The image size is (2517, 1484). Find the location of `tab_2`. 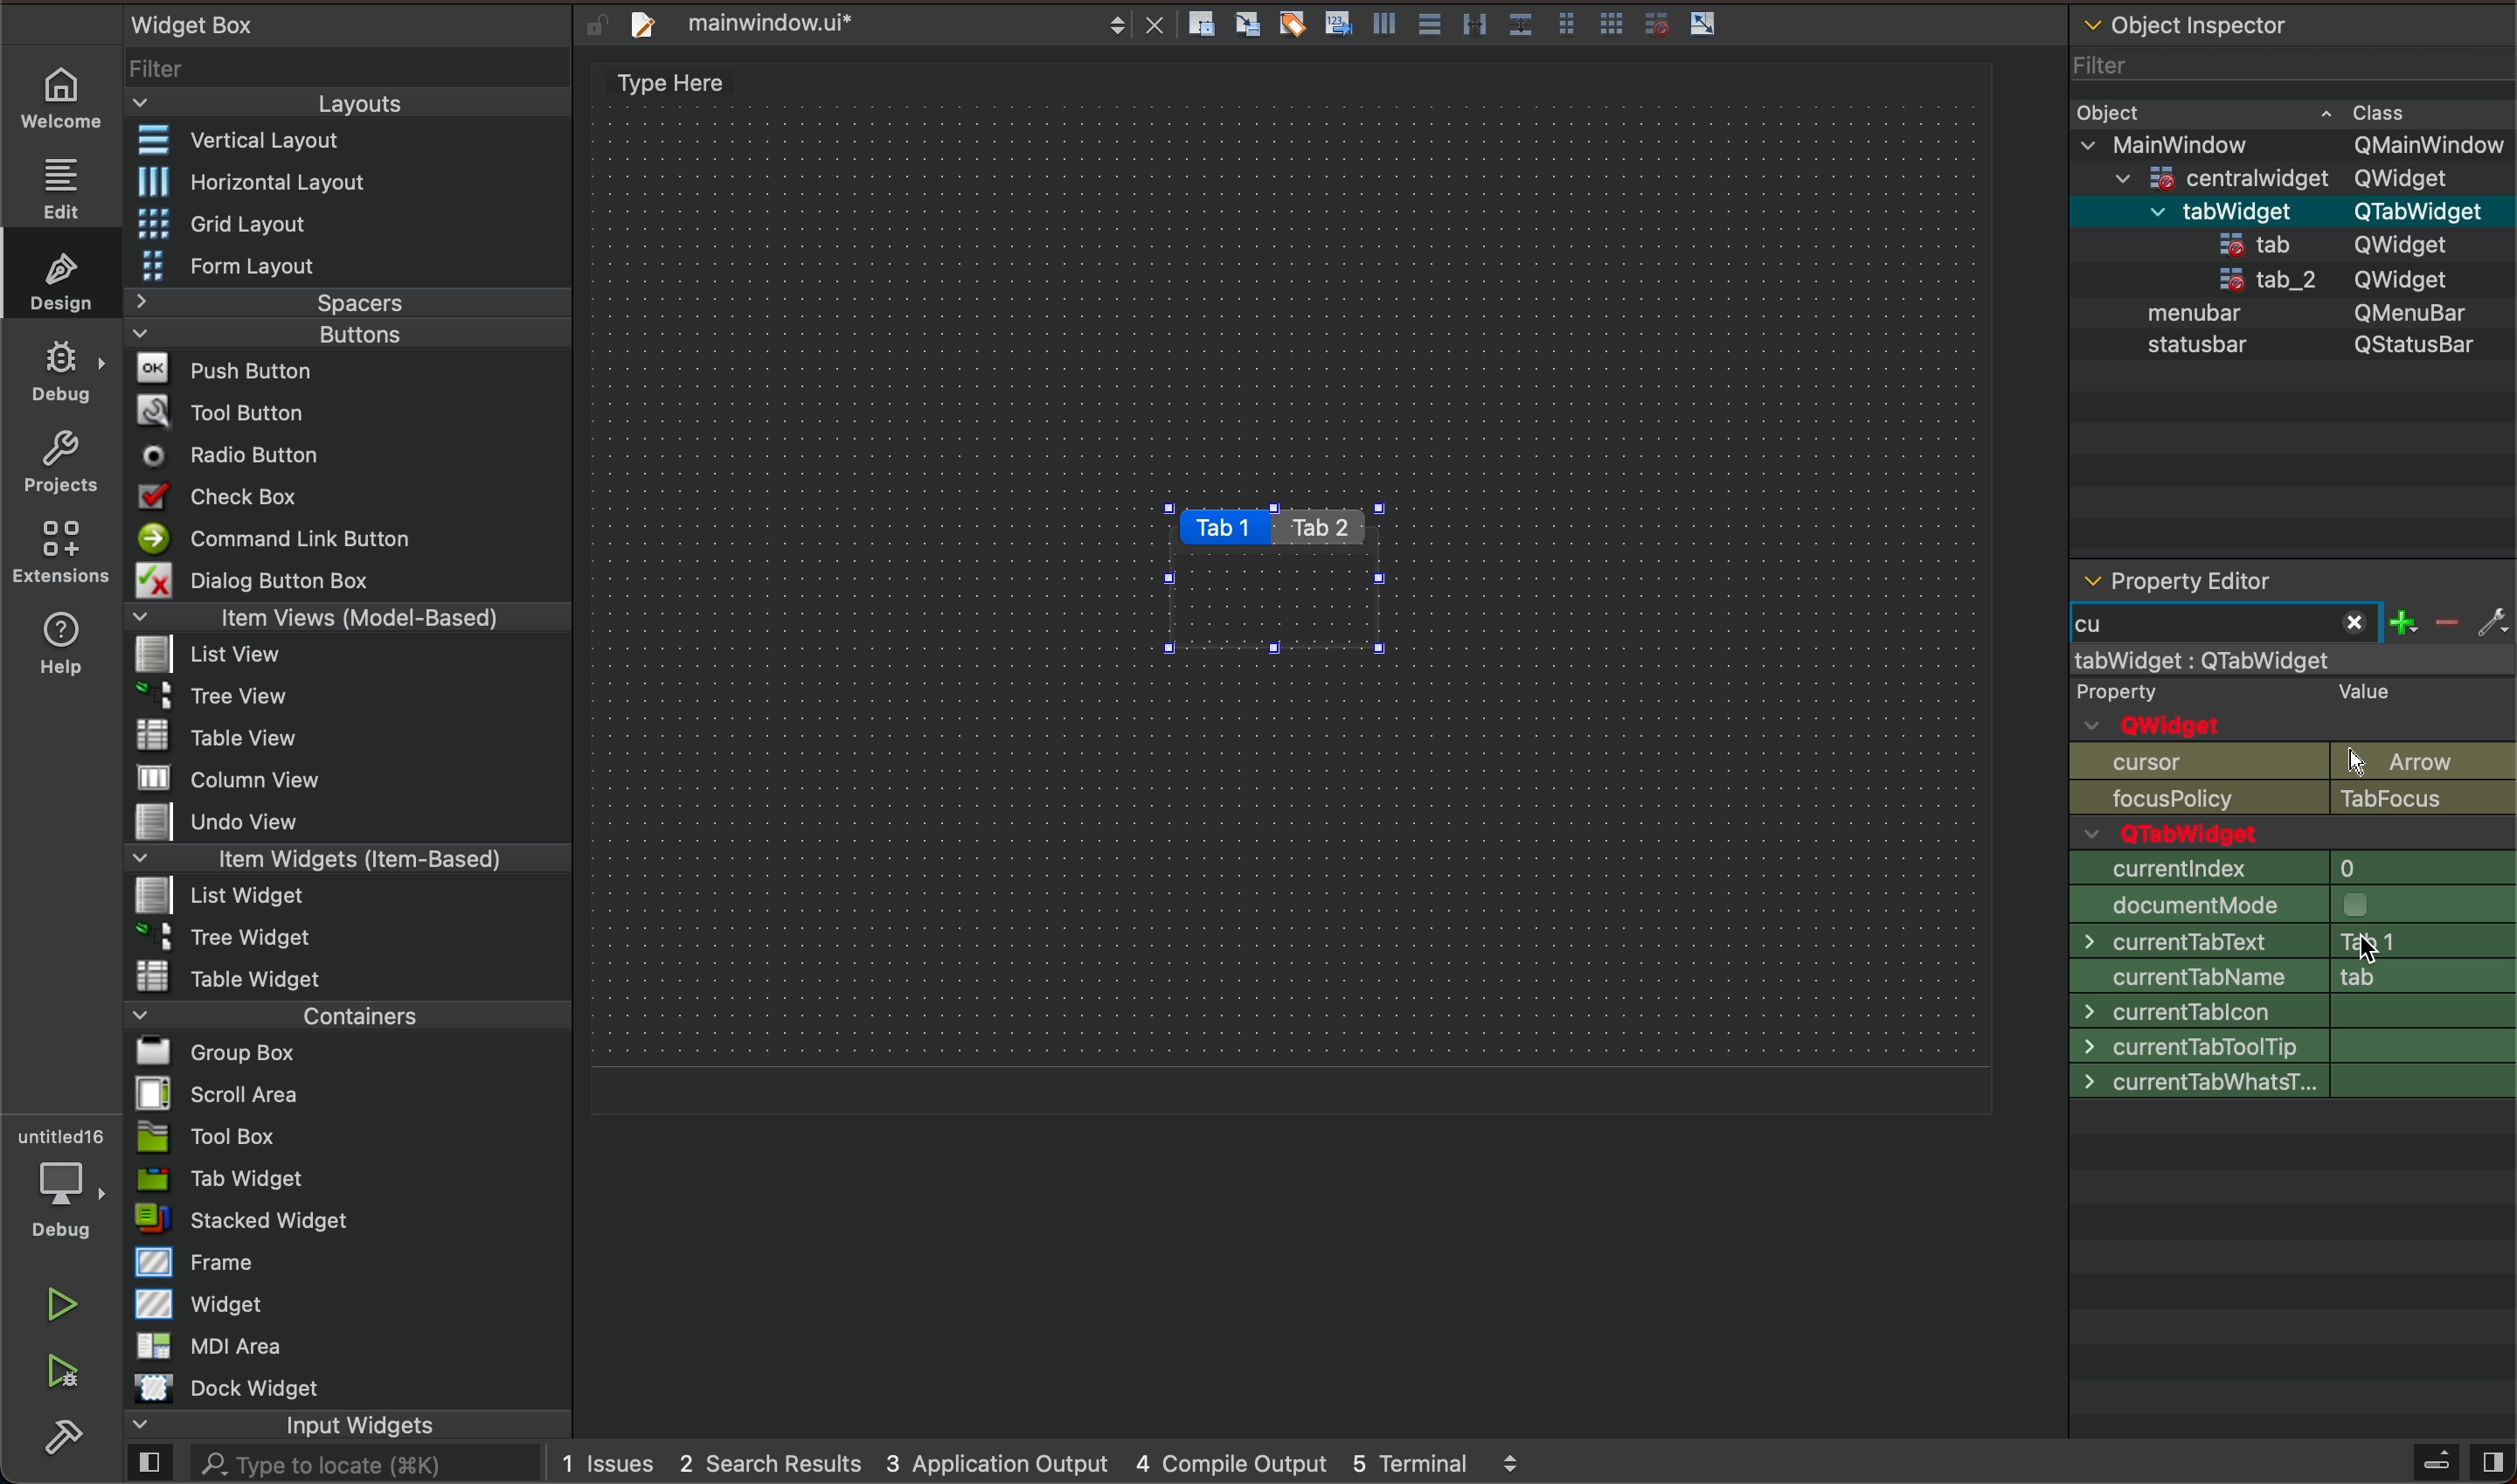

tab_2 is located at coordinates (2243, 282).